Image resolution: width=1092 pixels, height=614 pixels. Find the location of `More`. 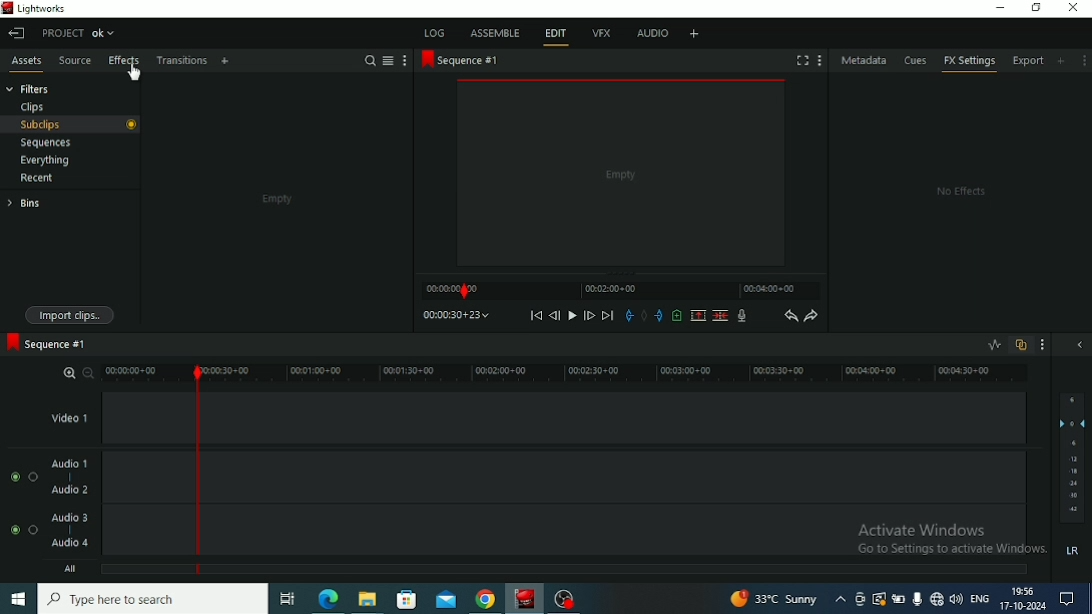

More is located at coordinates (406, 61).